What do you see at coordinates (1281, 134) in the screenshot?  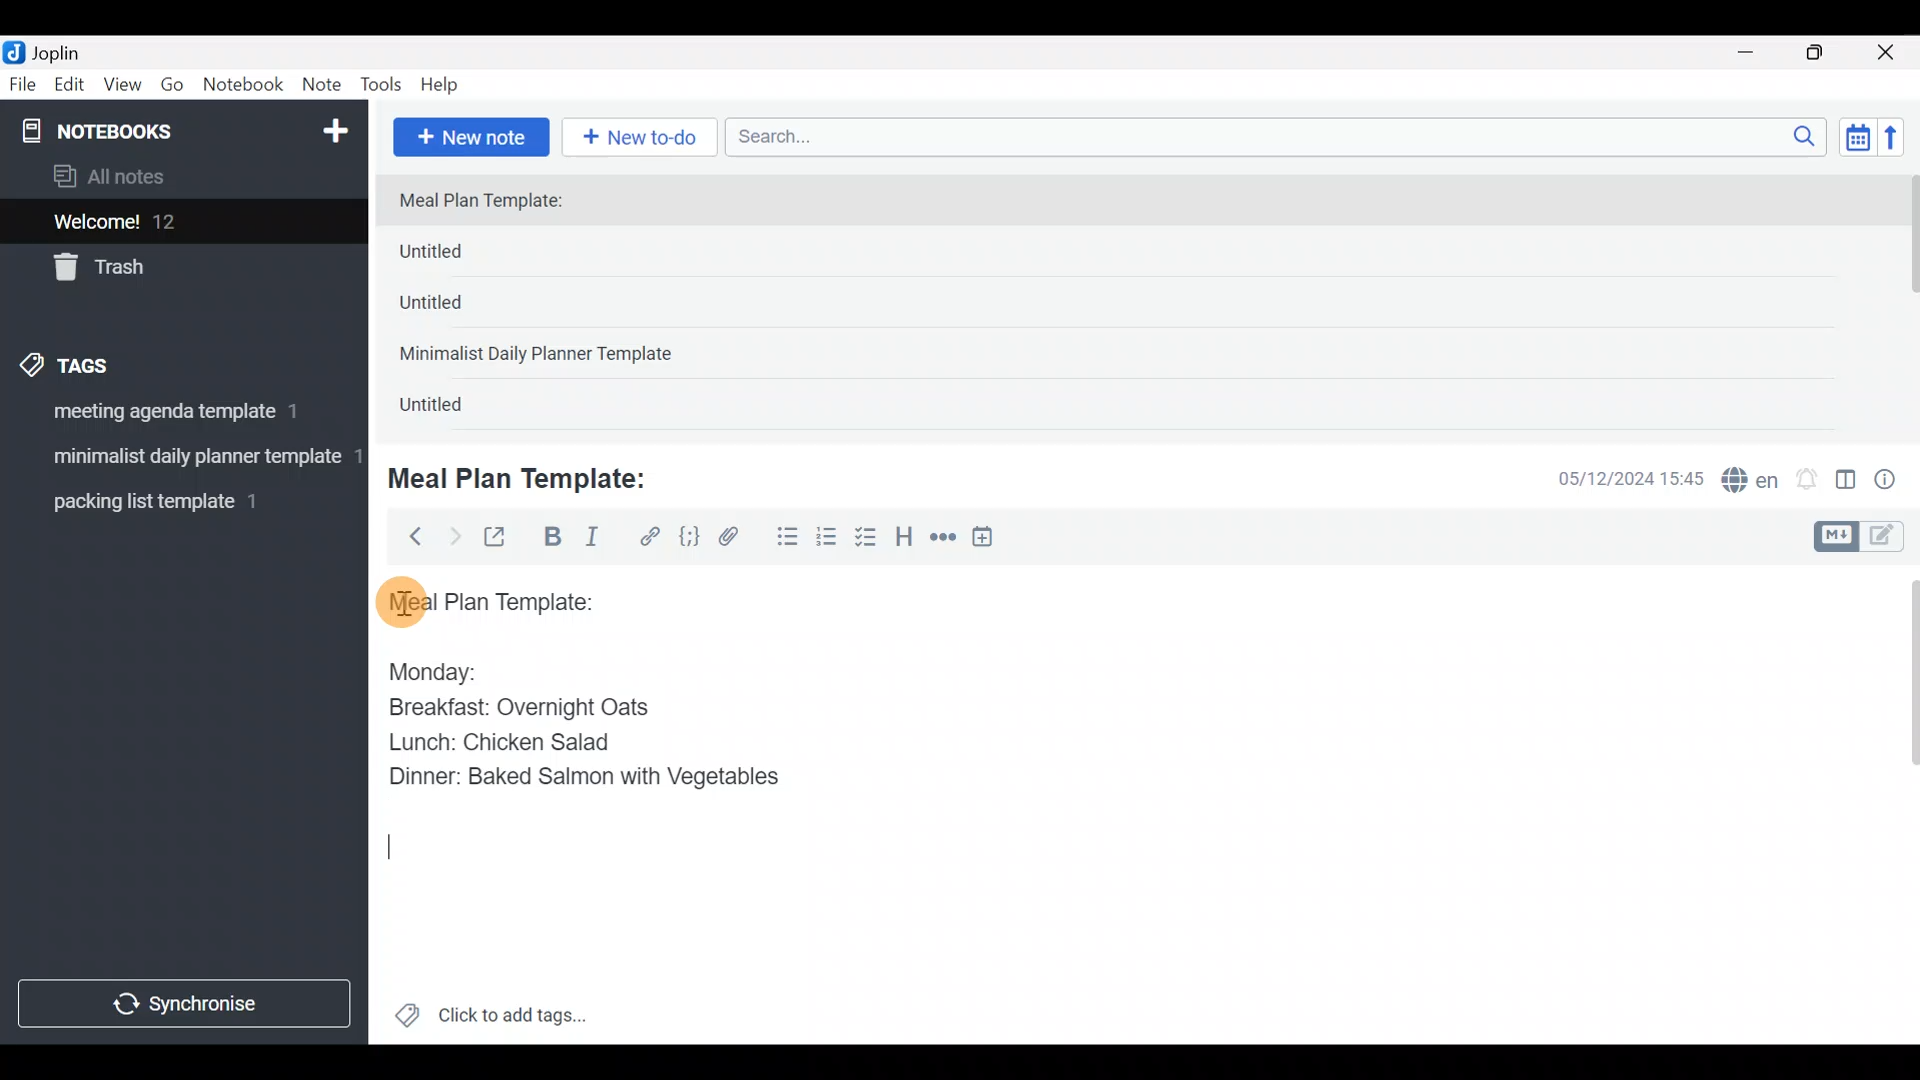 I see `Search bar` at bounding box center [1281, 134].